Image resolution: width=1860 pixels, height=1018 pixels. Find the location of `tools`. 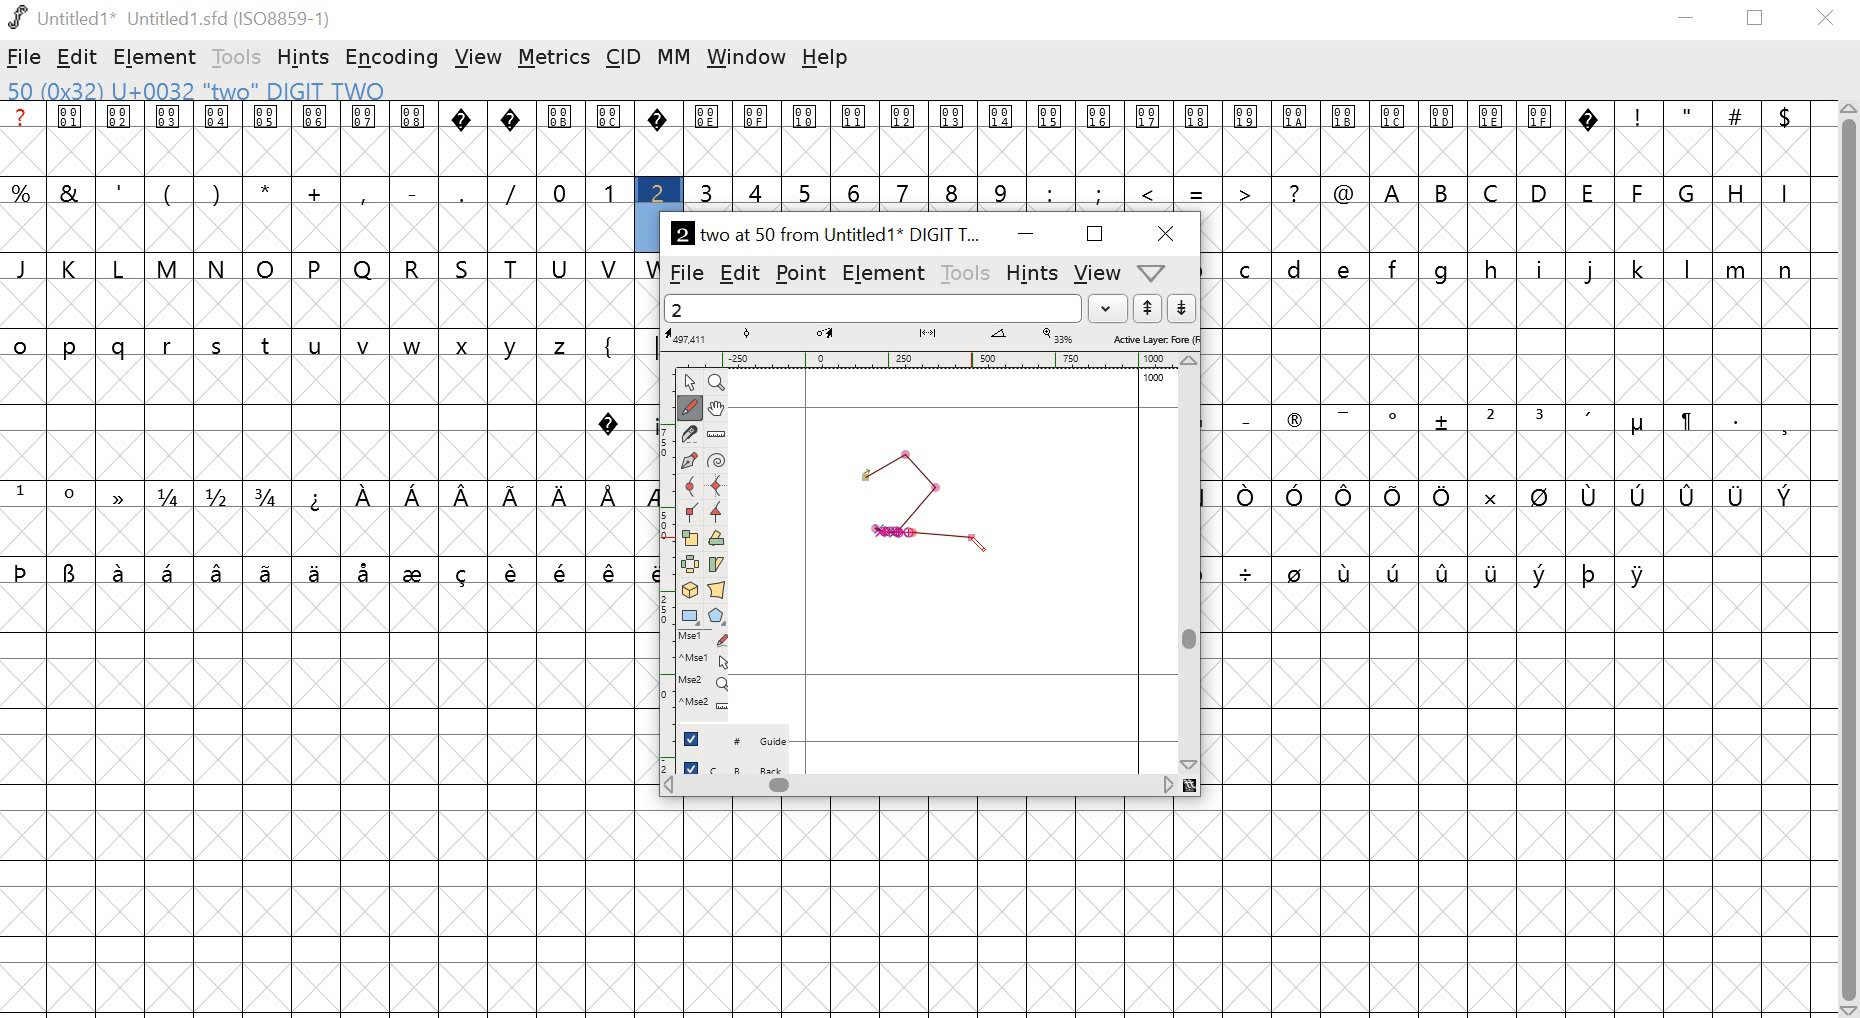

tools is located at coordinates (968, 272).